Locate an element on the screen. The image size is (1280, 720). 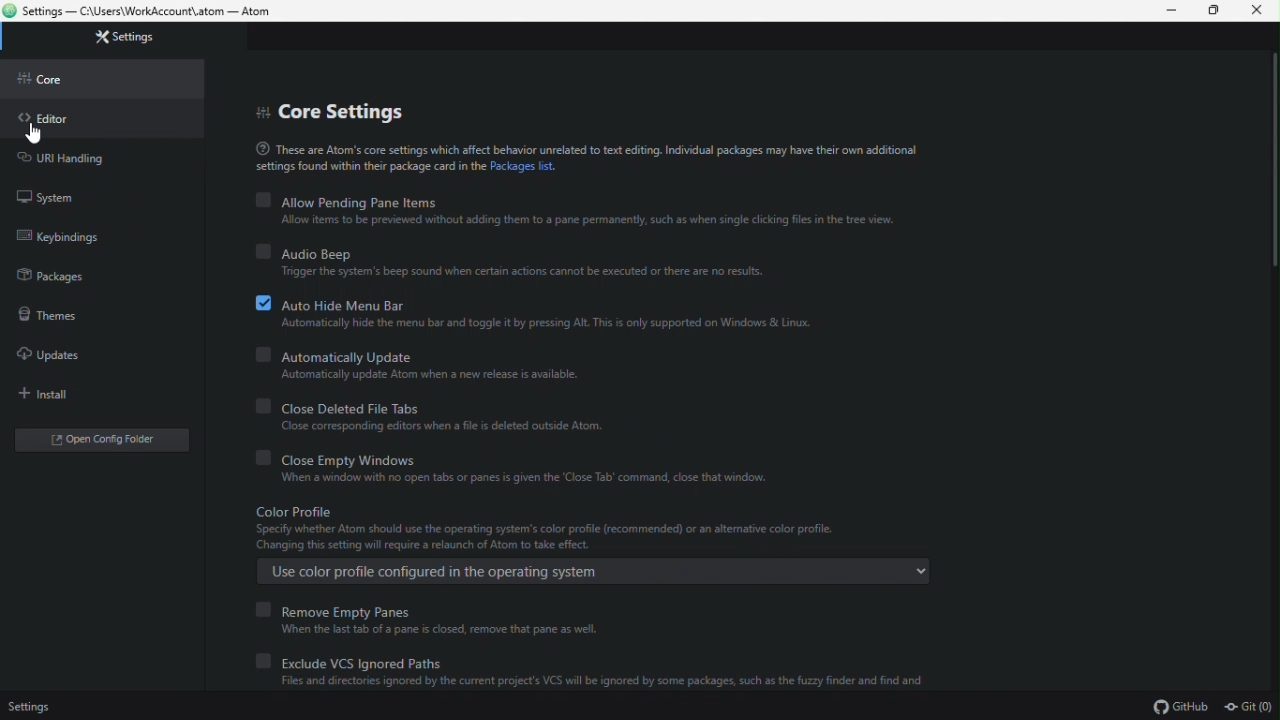
Automatically update is located at coordinates (427, 355).